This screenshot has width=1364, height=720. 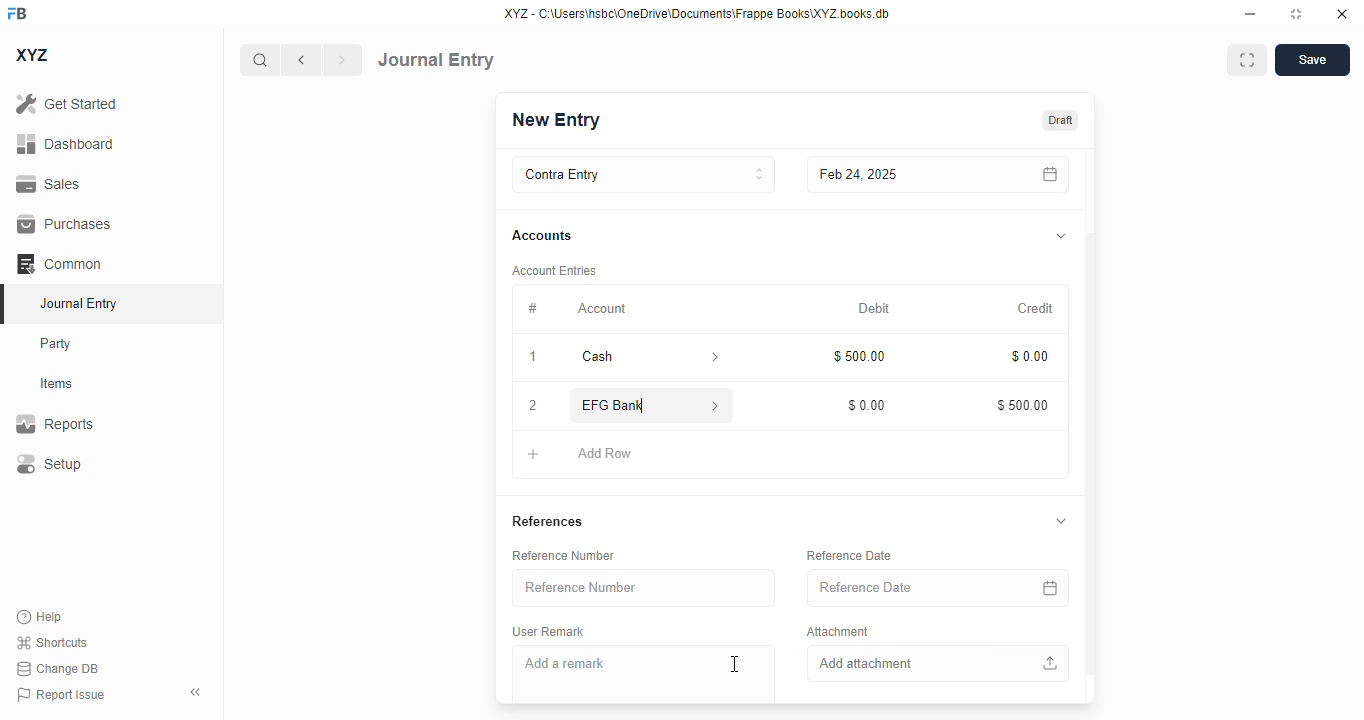 I want to click on attachment, so click(x=838, y=633).